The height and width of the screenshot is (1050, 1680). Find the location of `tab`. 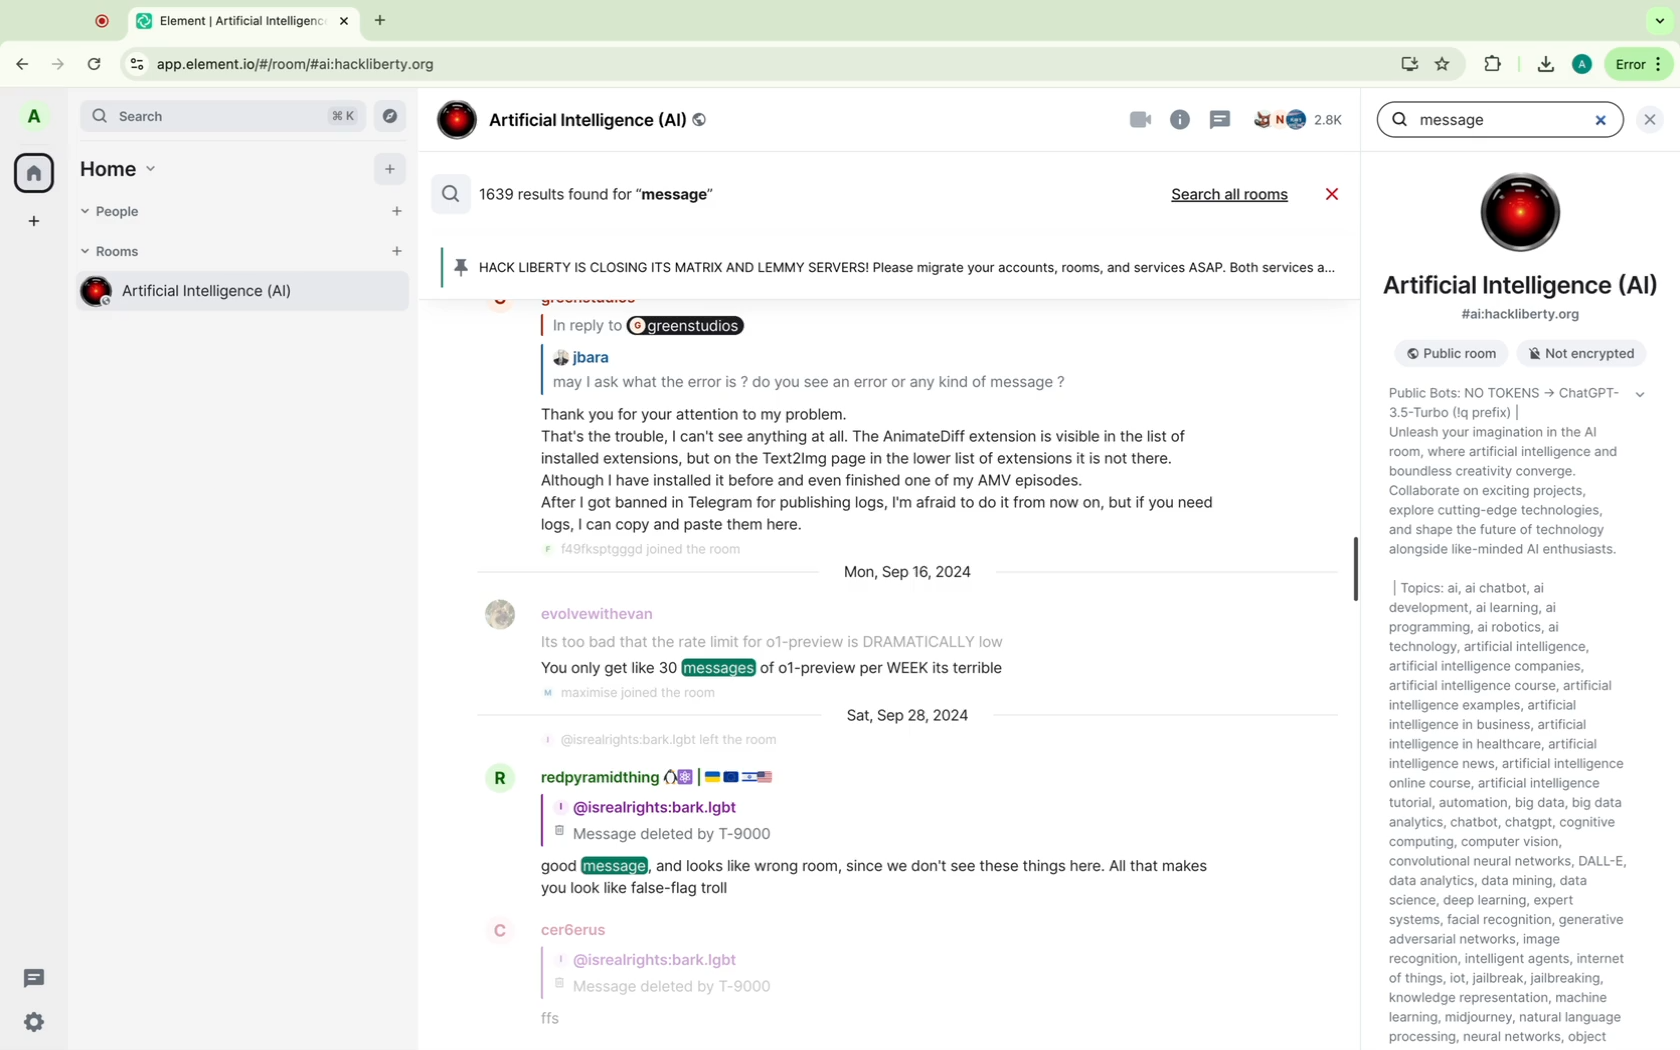

tab is located at coordinates (247, 19).